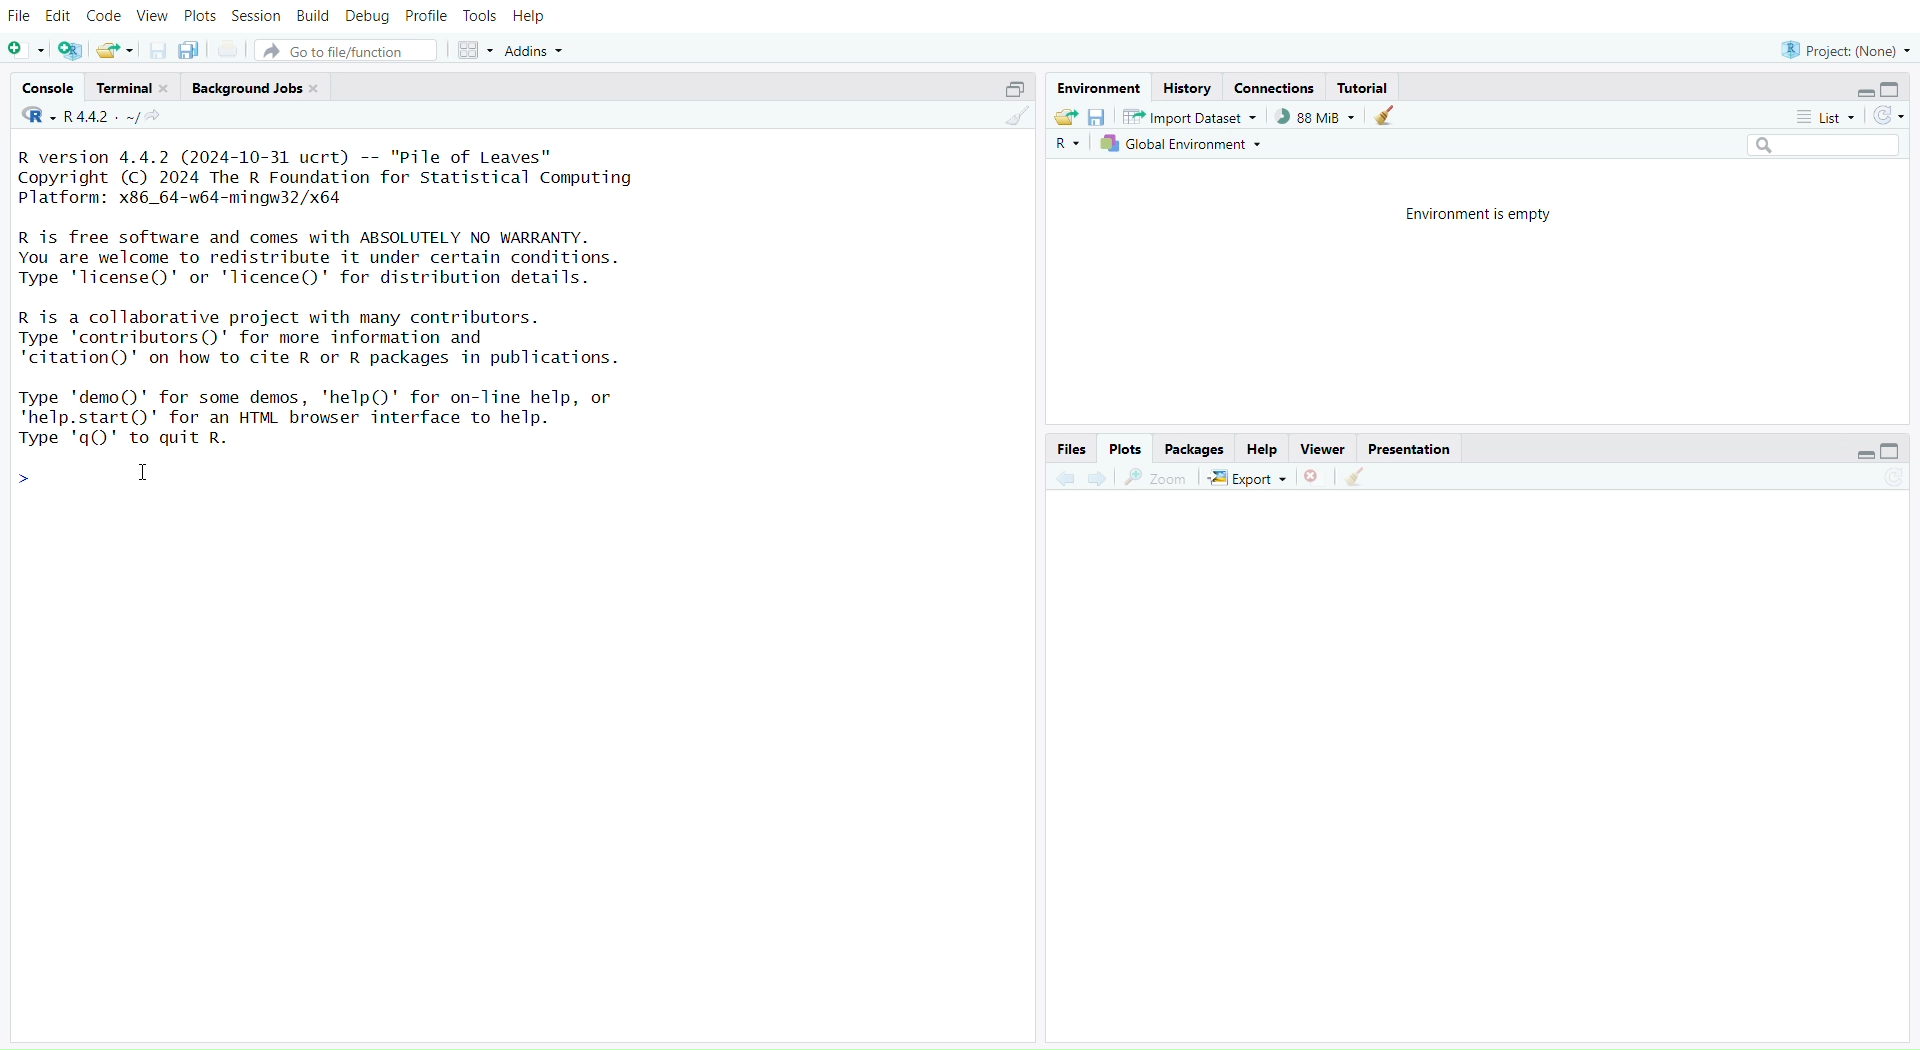 The height and width of the screenshot is (1050, 1920). Describe the element at coordinates (1275, 87) in the screenshot. I see `connections` at that location.